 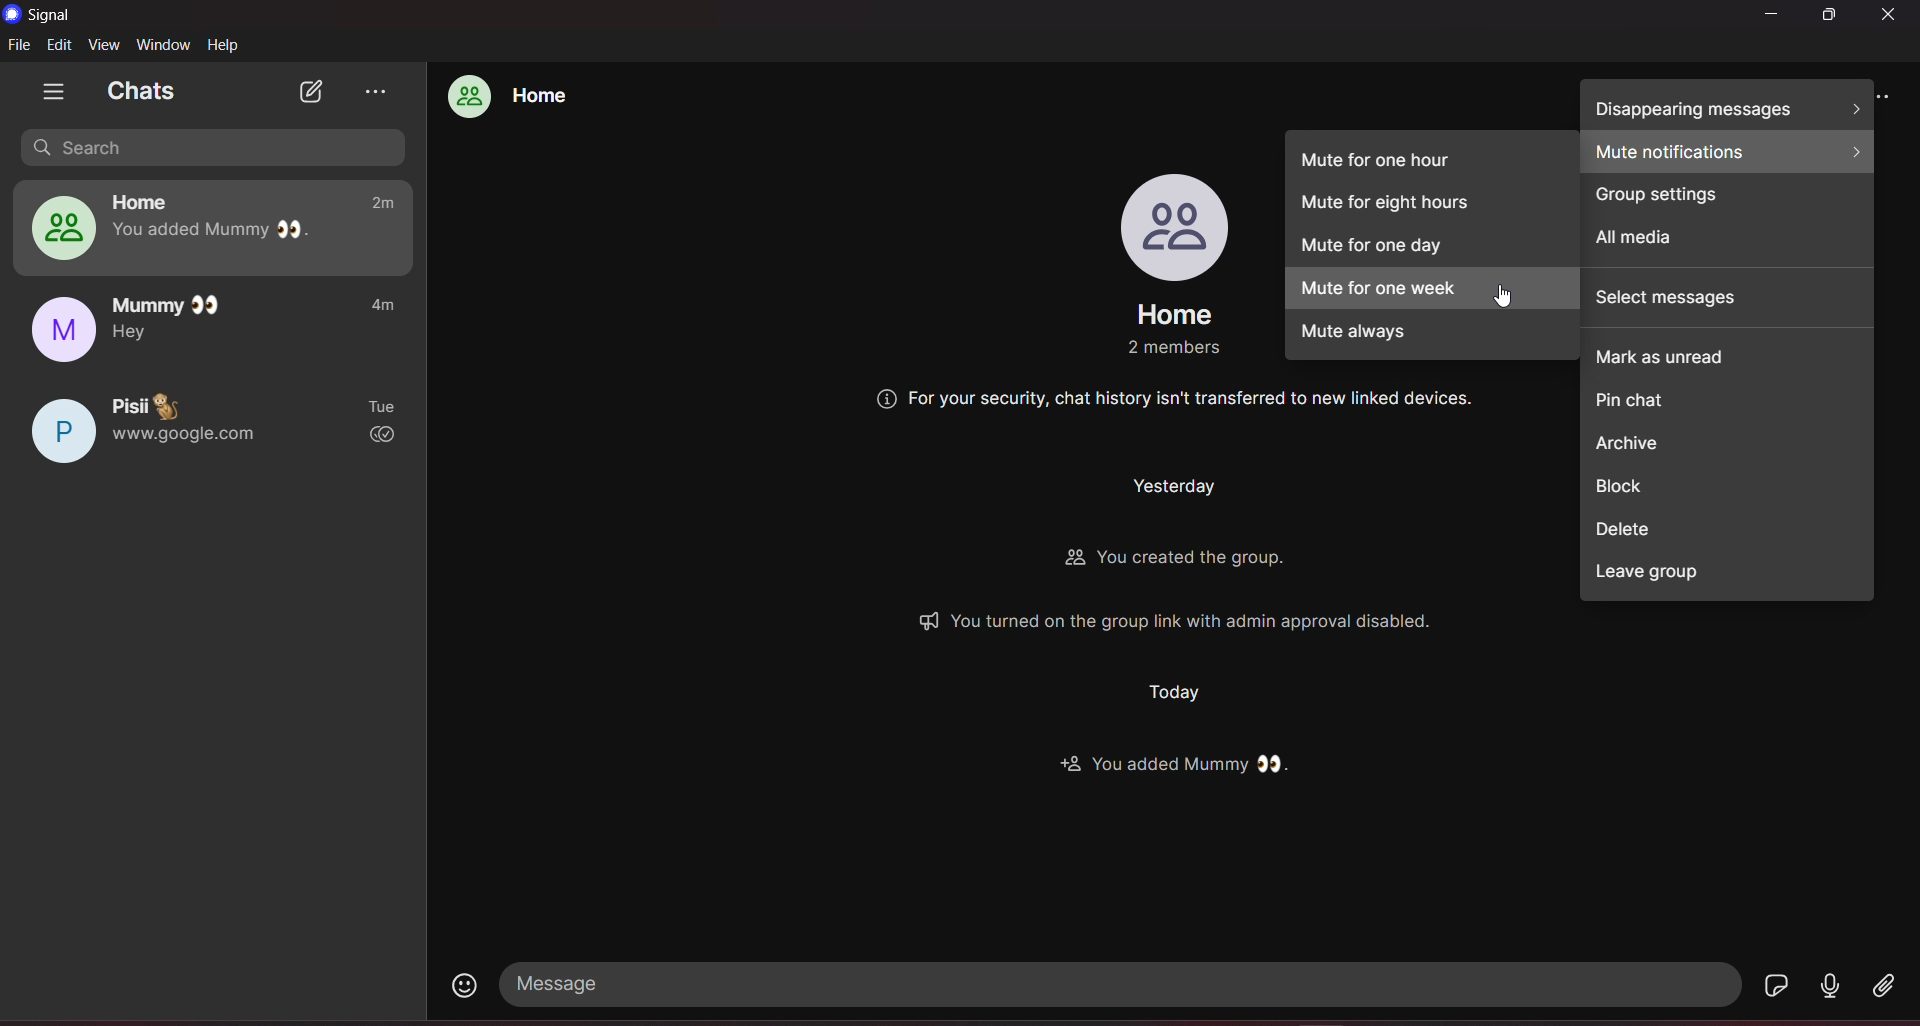 I want to click on home group chat, so click(x=512, y=95).